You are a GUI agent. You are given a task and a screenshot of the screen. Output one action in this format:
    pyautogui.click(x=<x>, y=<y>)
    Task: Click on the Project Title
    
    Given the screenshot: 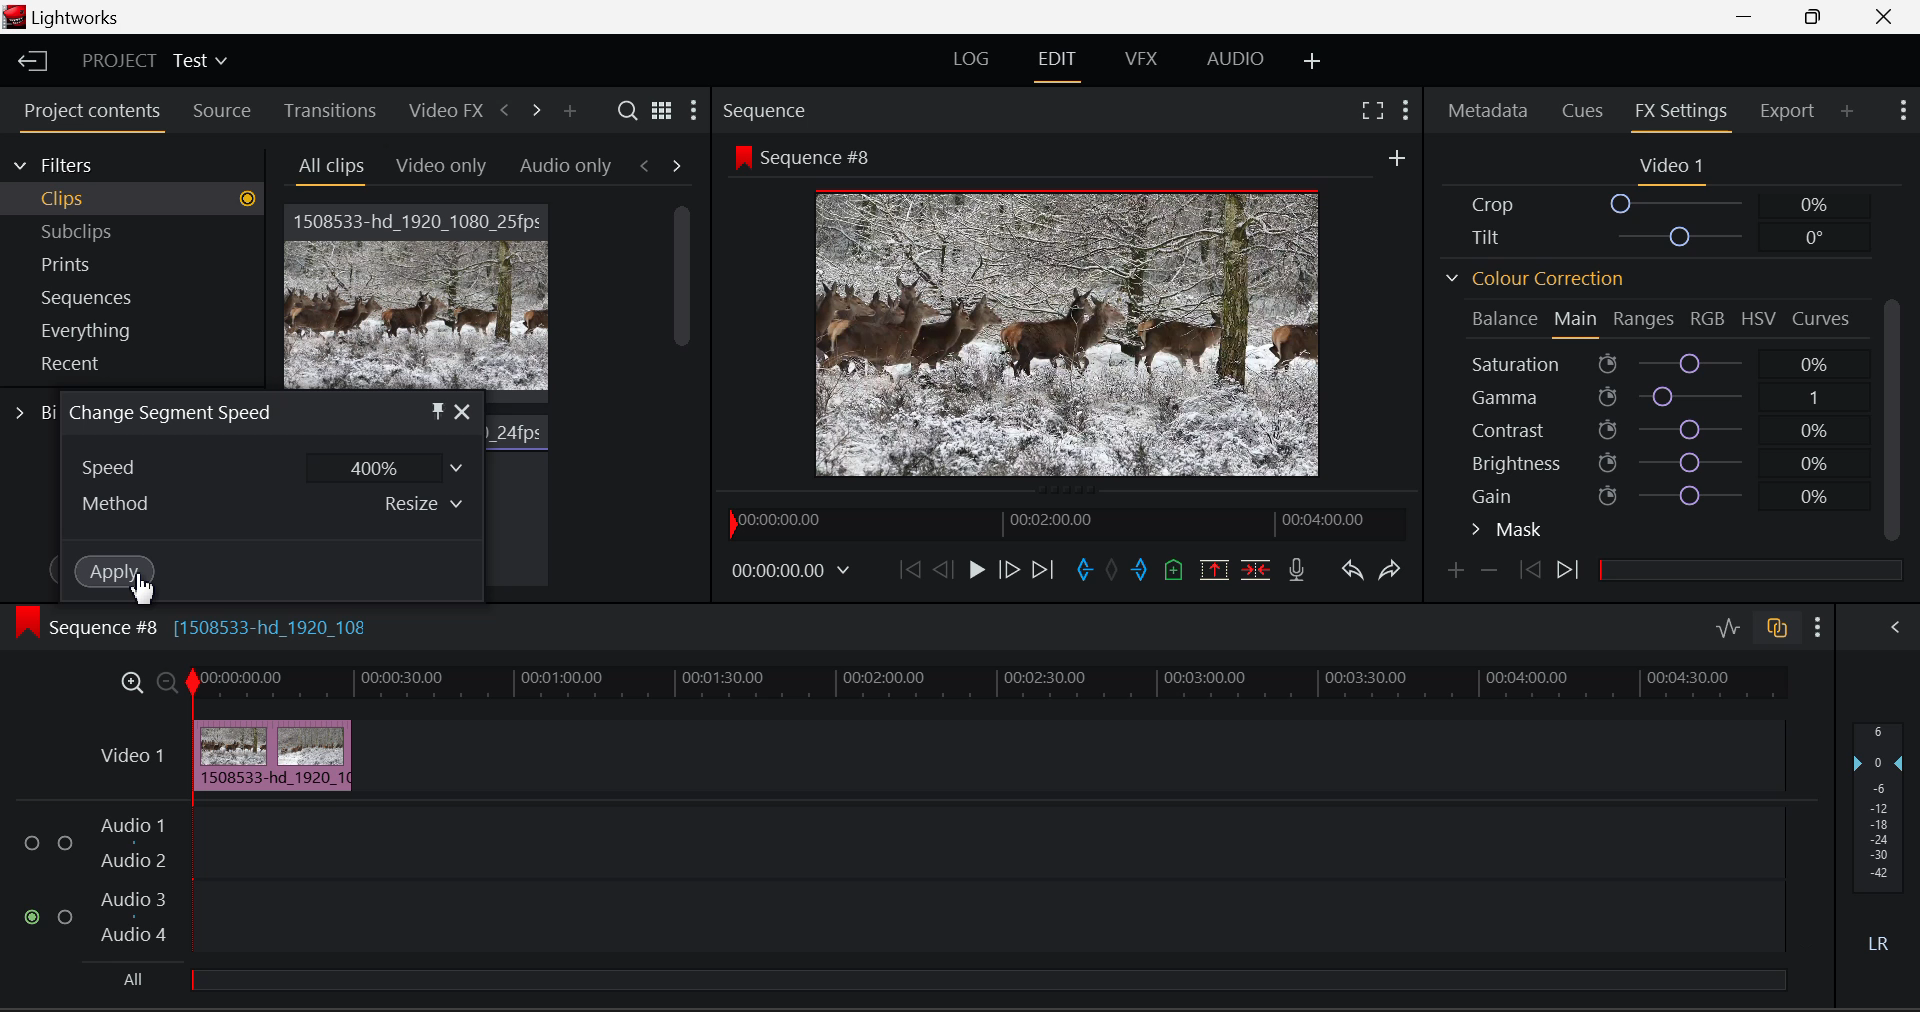 What is the action you would take?
    pyautogui.click(x=157, y=62)
    